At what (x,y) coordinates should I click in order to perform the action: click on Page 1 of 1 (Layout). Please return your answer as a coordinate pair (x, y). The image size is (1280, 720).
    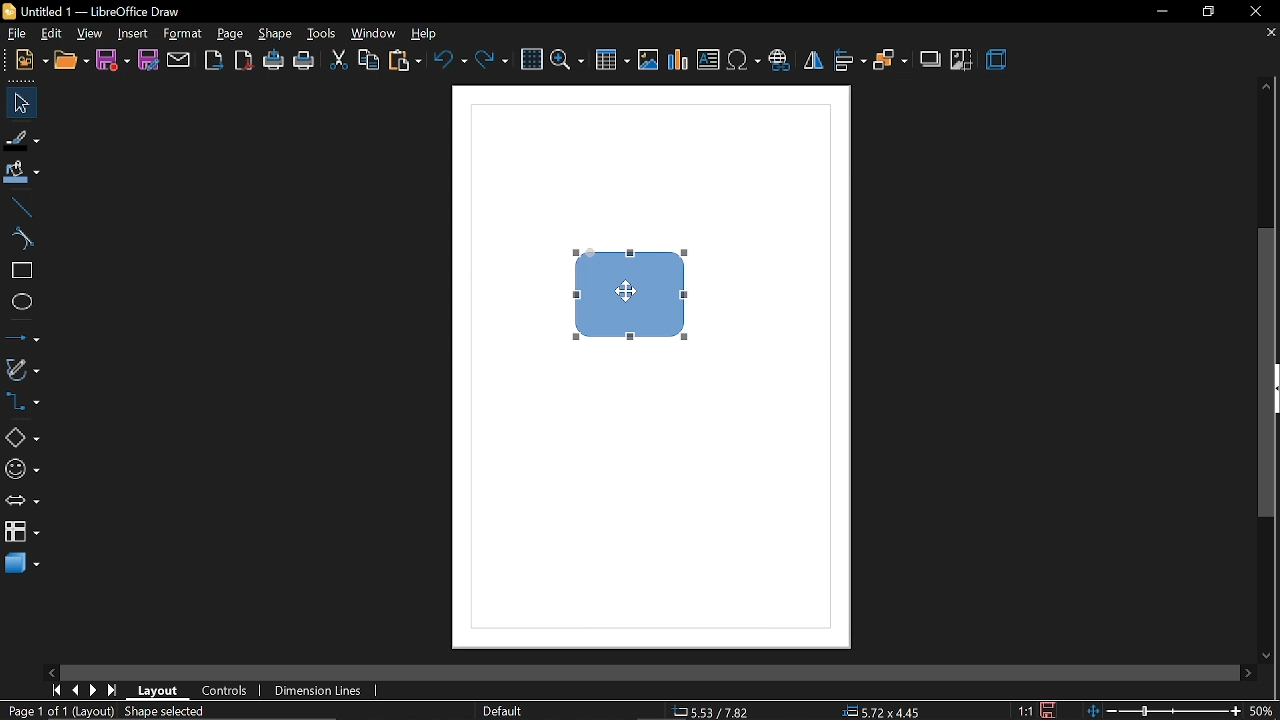
    Looking at the image, I should click on (66, 712).